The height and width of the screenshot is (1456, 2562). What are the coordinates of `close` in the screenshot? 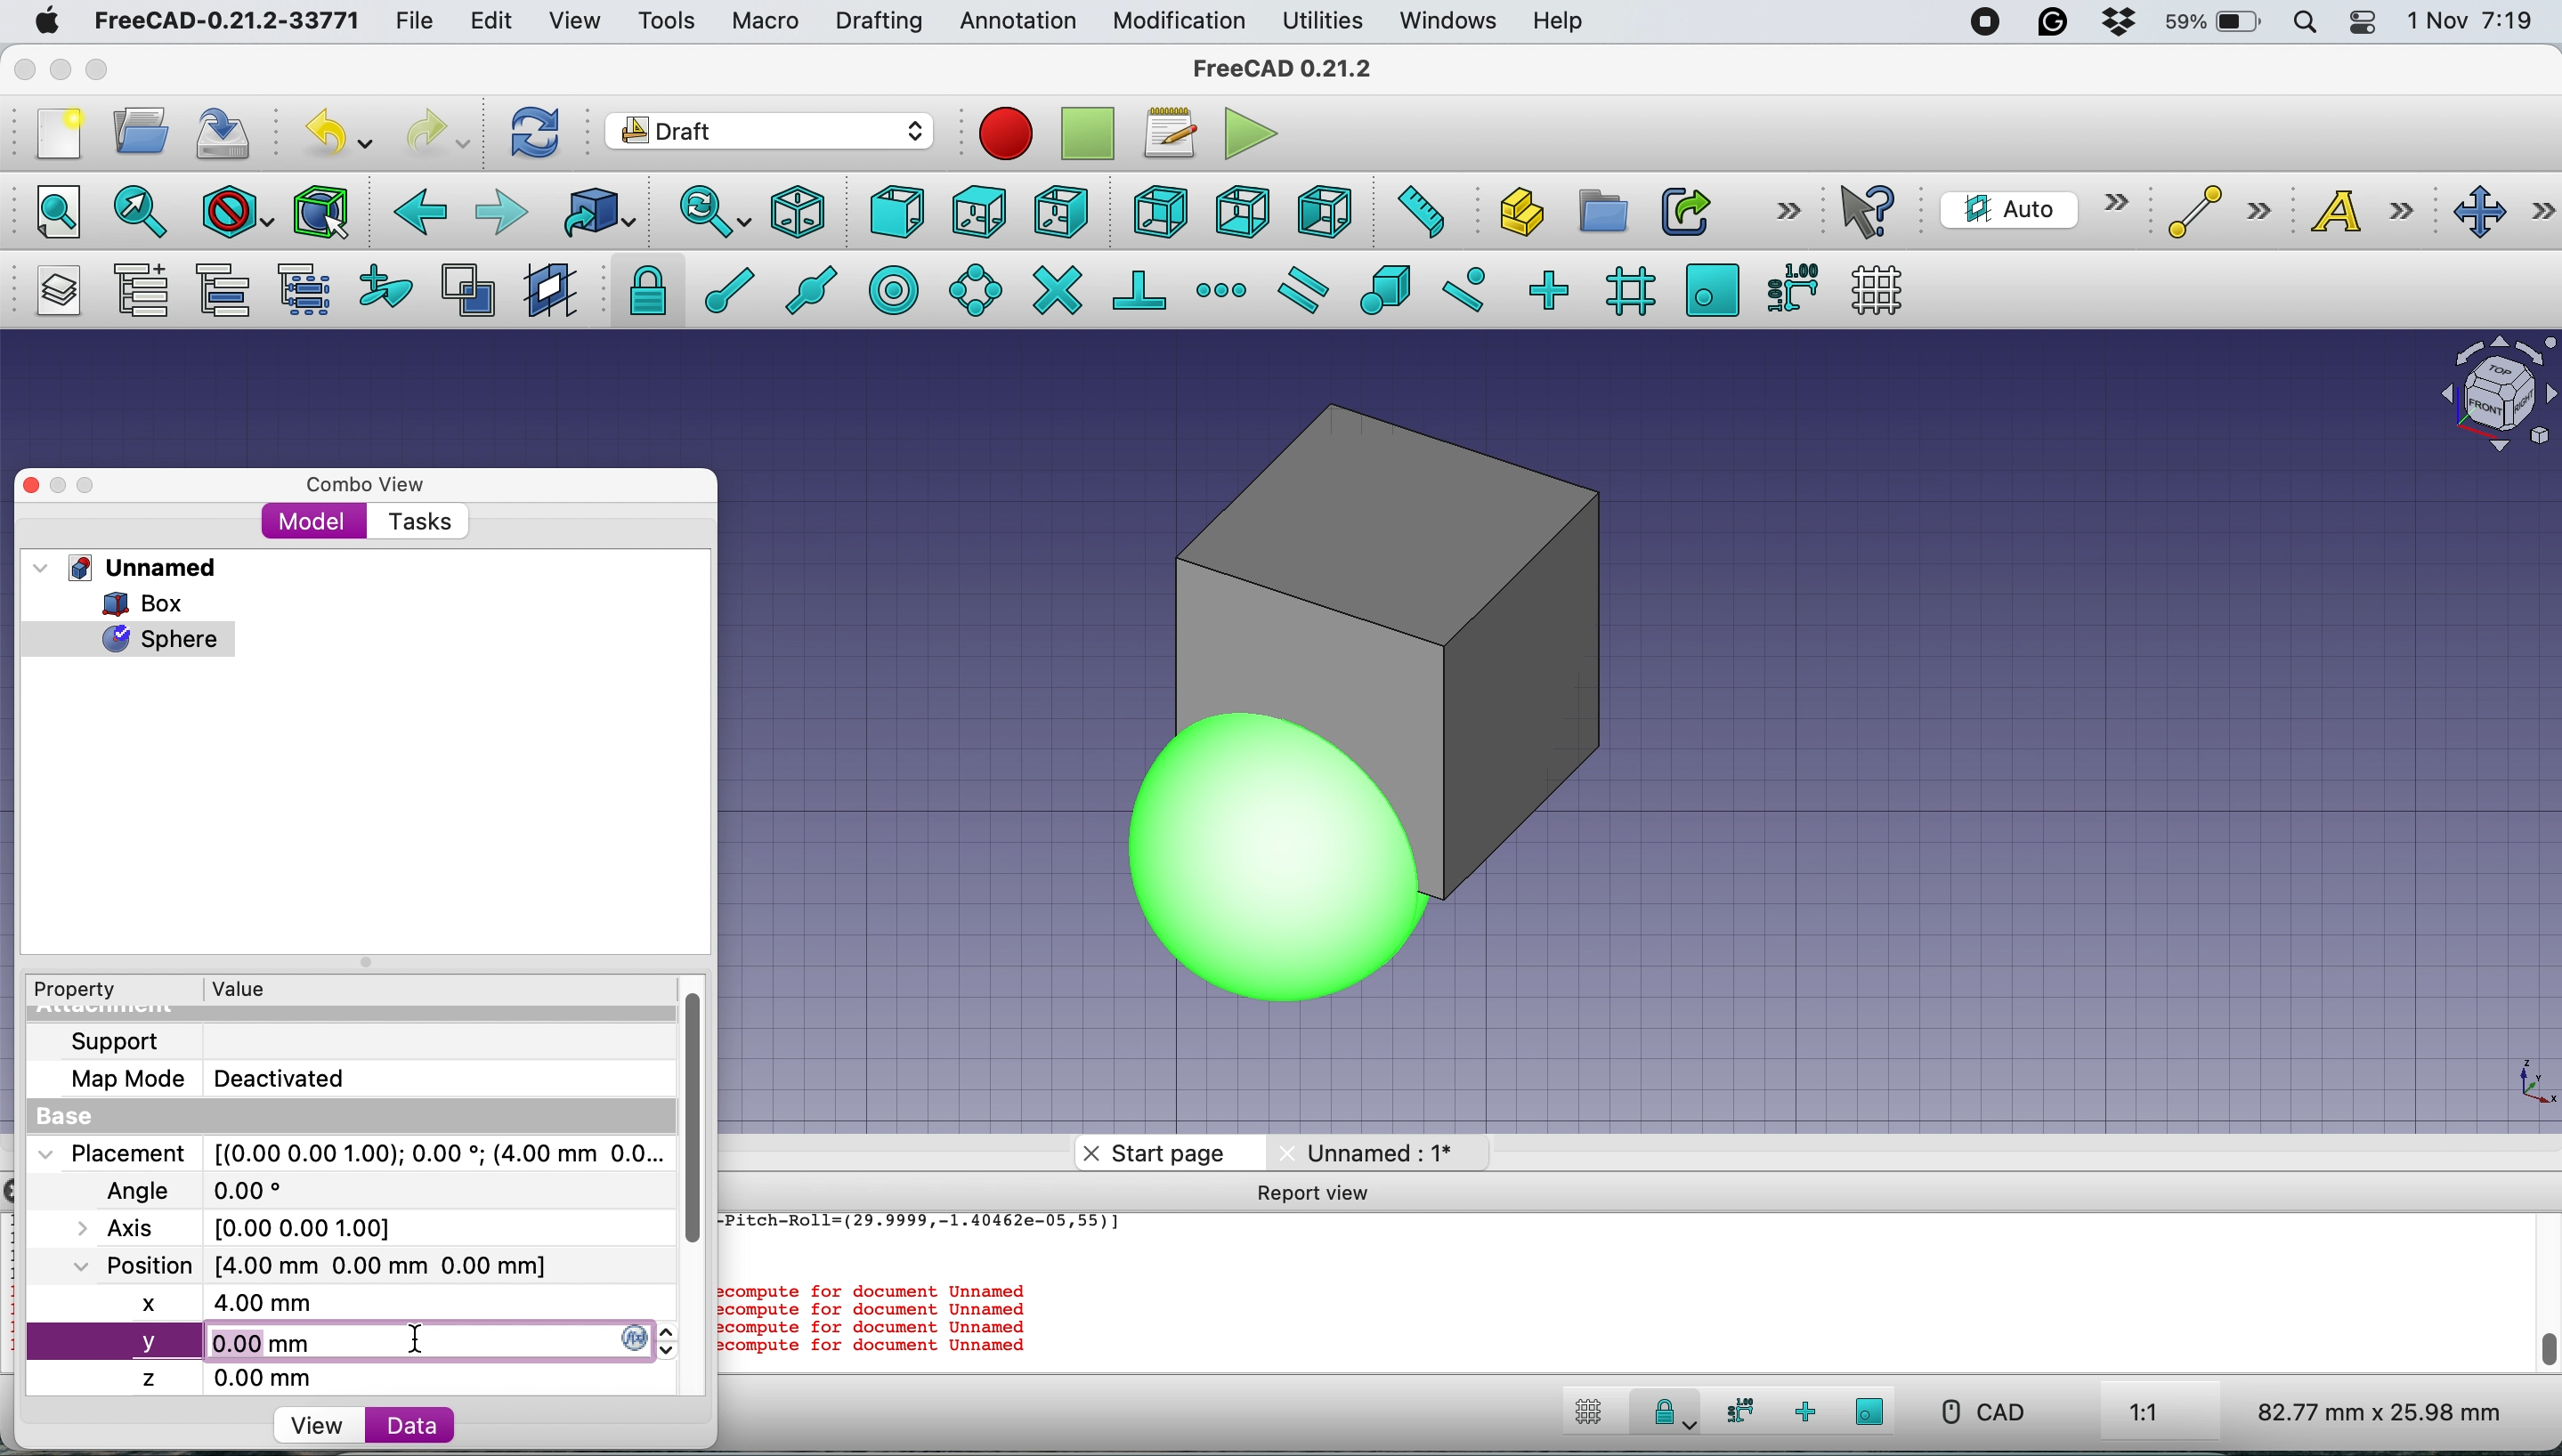 It's located at (25, 64).